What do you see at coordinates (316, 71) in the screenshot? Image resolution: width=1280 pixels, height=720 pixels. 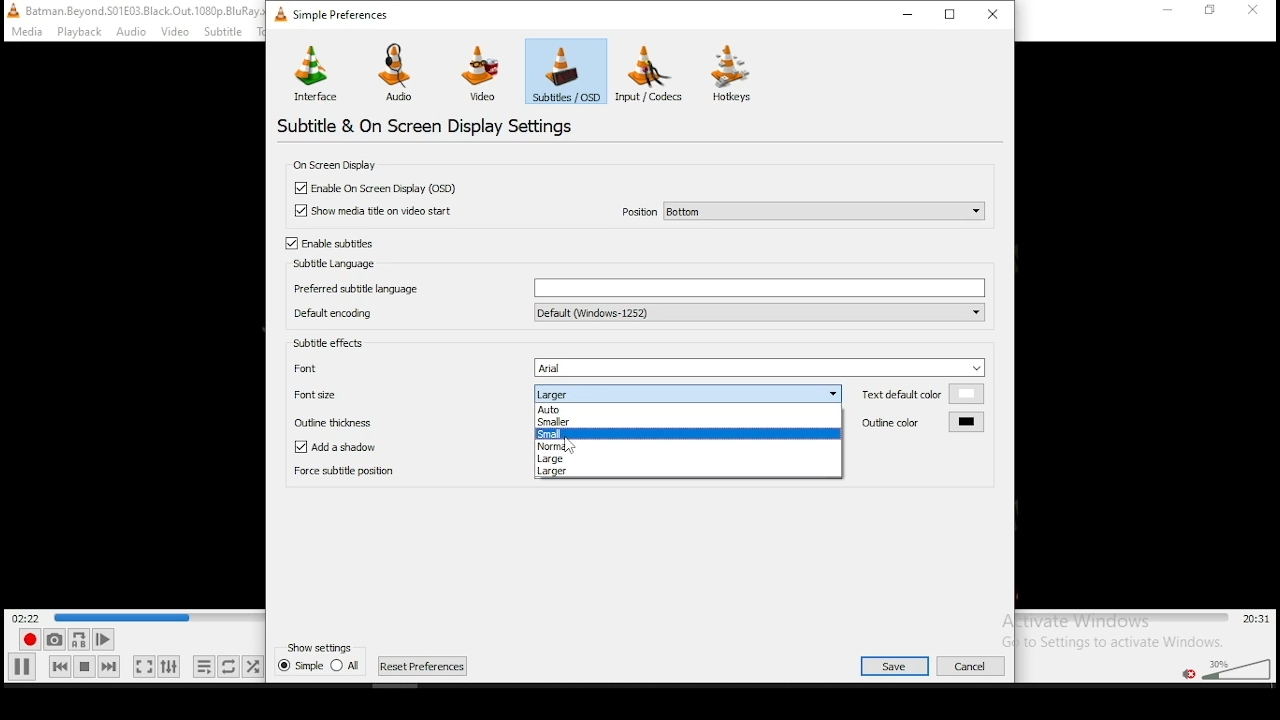 I see `interface` at bounding box center [316, 71].